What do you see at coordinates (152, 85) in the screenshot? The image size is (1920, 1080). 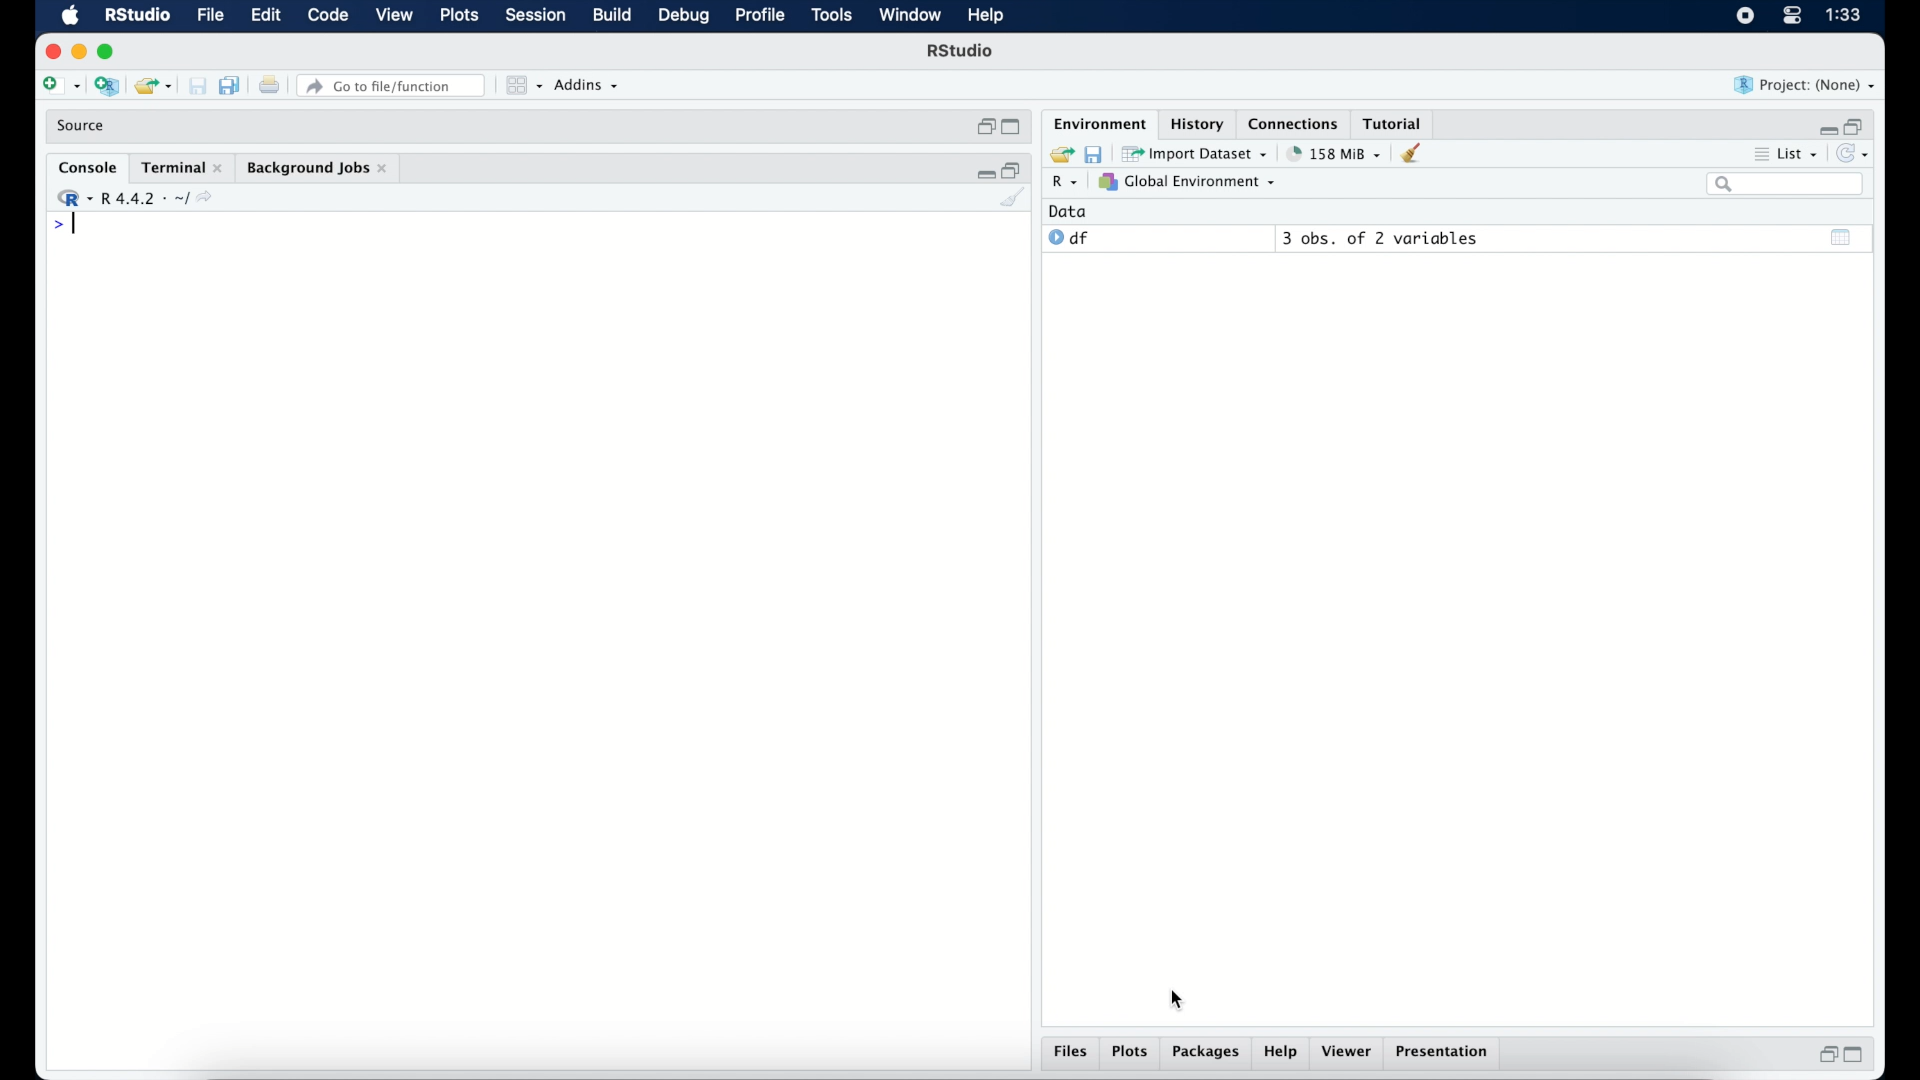 I see `open existing project` at bounding box center [152, 85].